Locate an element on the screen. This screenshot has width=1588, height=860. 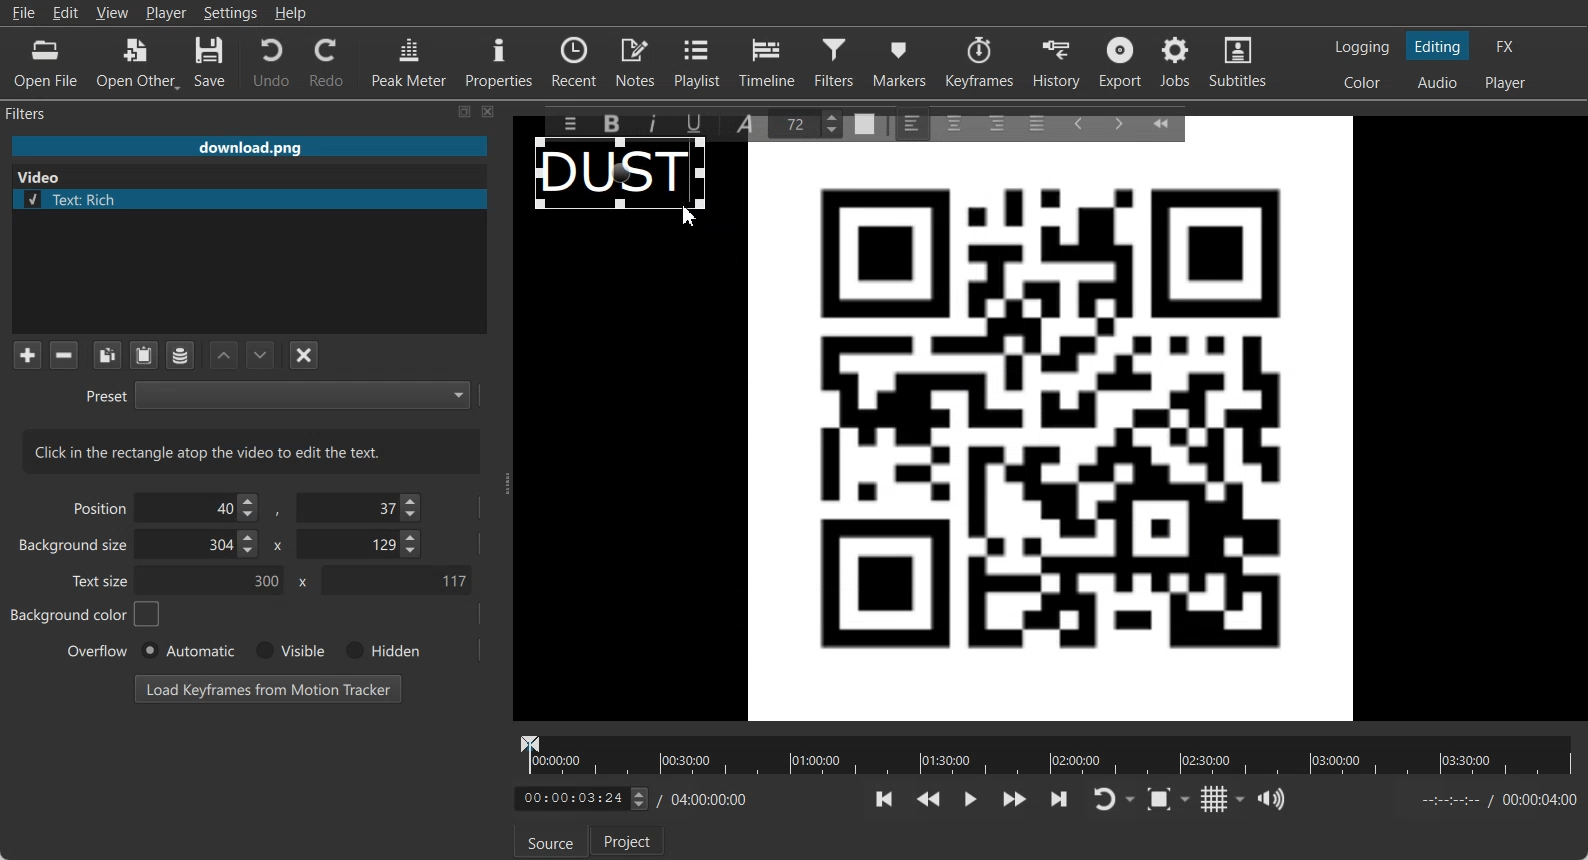
Drop down box is located at coordinates (1189, 798).